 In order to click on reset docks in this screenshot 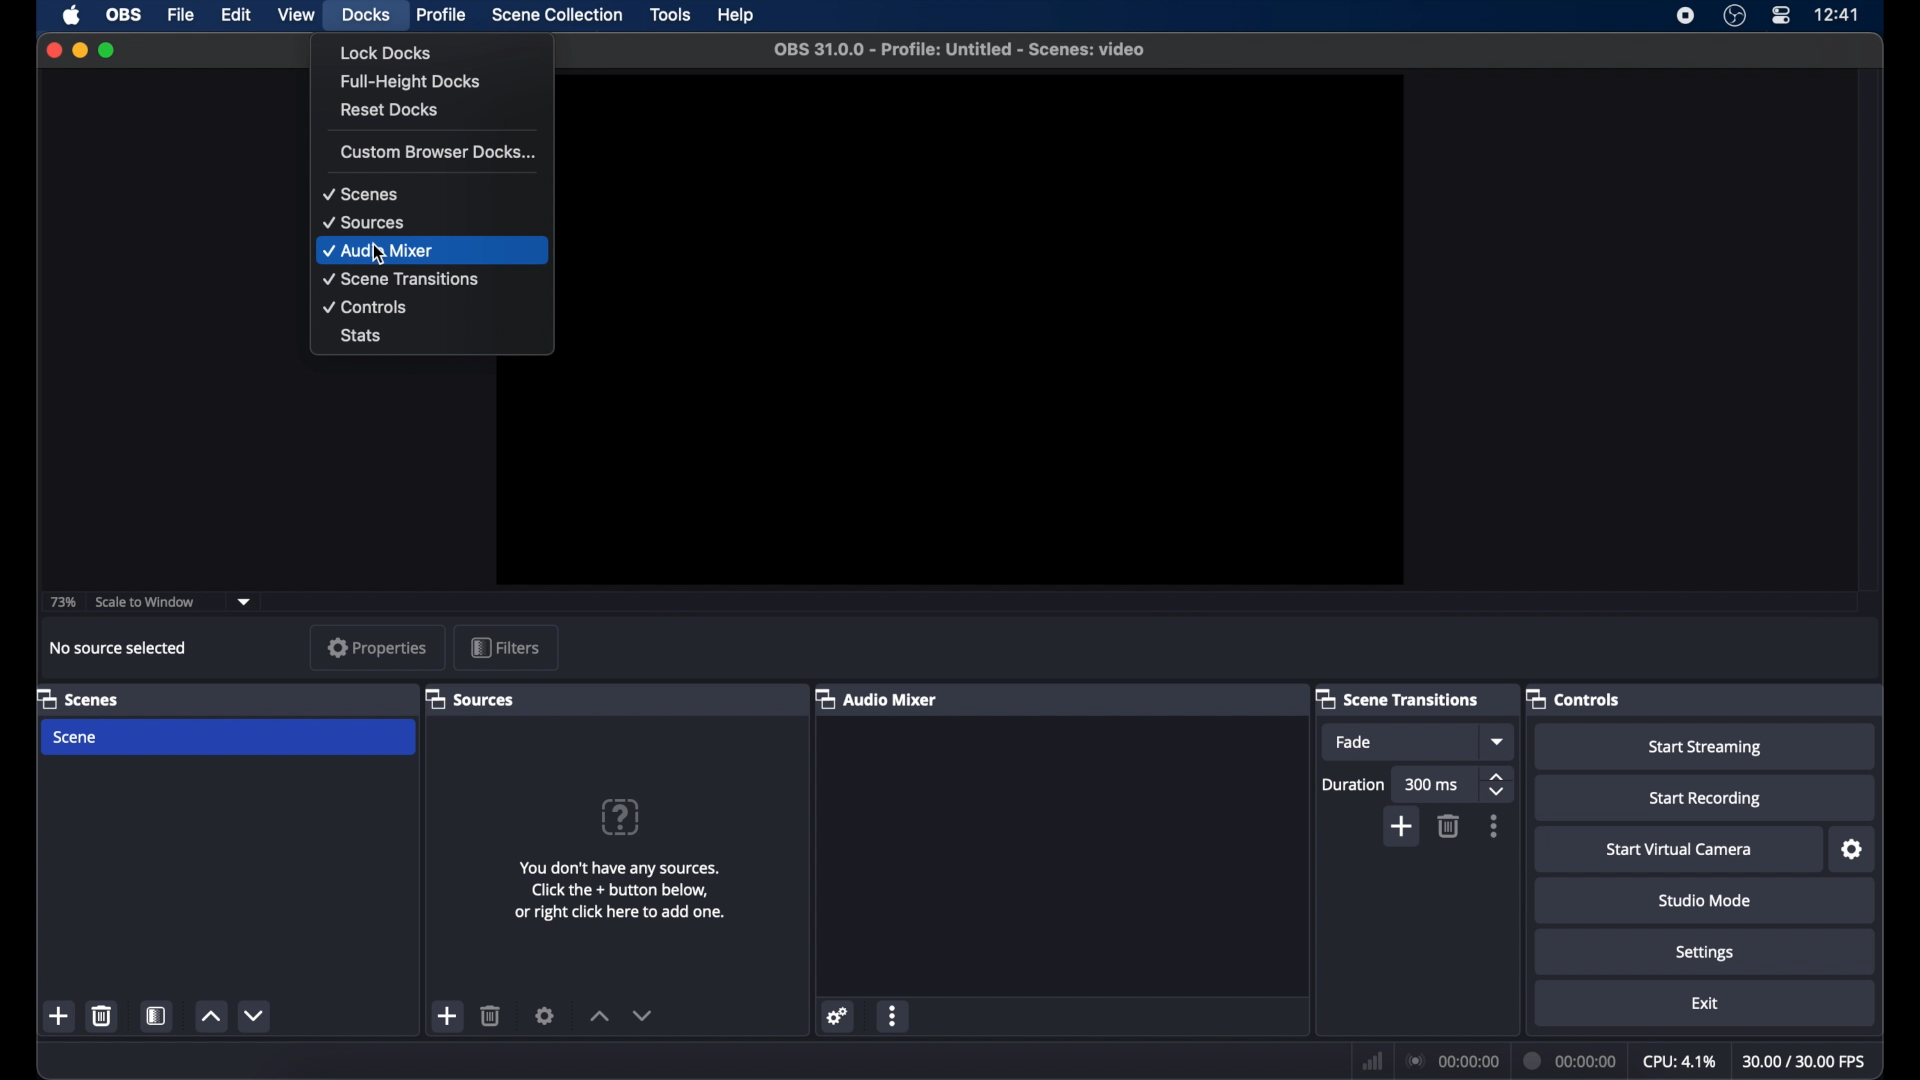, I will do `click(390, 109)`.